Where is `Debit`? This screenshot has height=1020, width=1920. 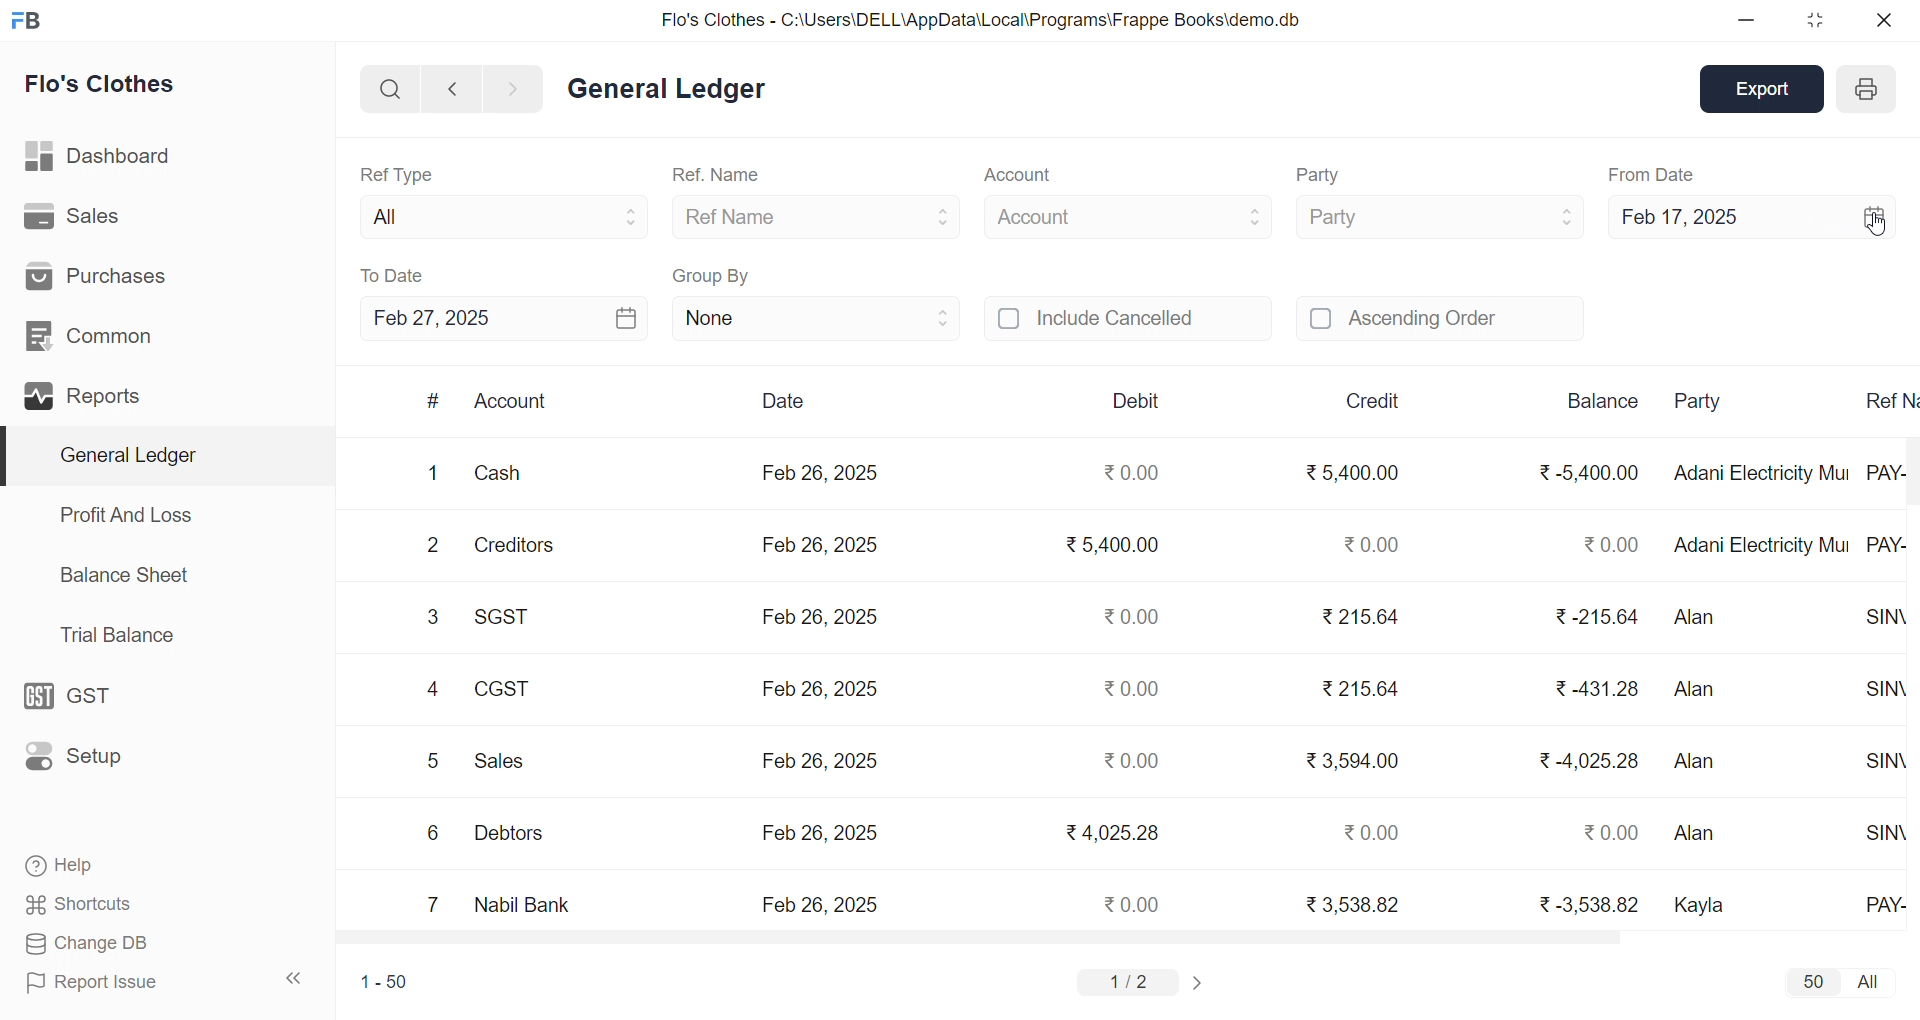 Debit is located at coordinates (1136, 400).